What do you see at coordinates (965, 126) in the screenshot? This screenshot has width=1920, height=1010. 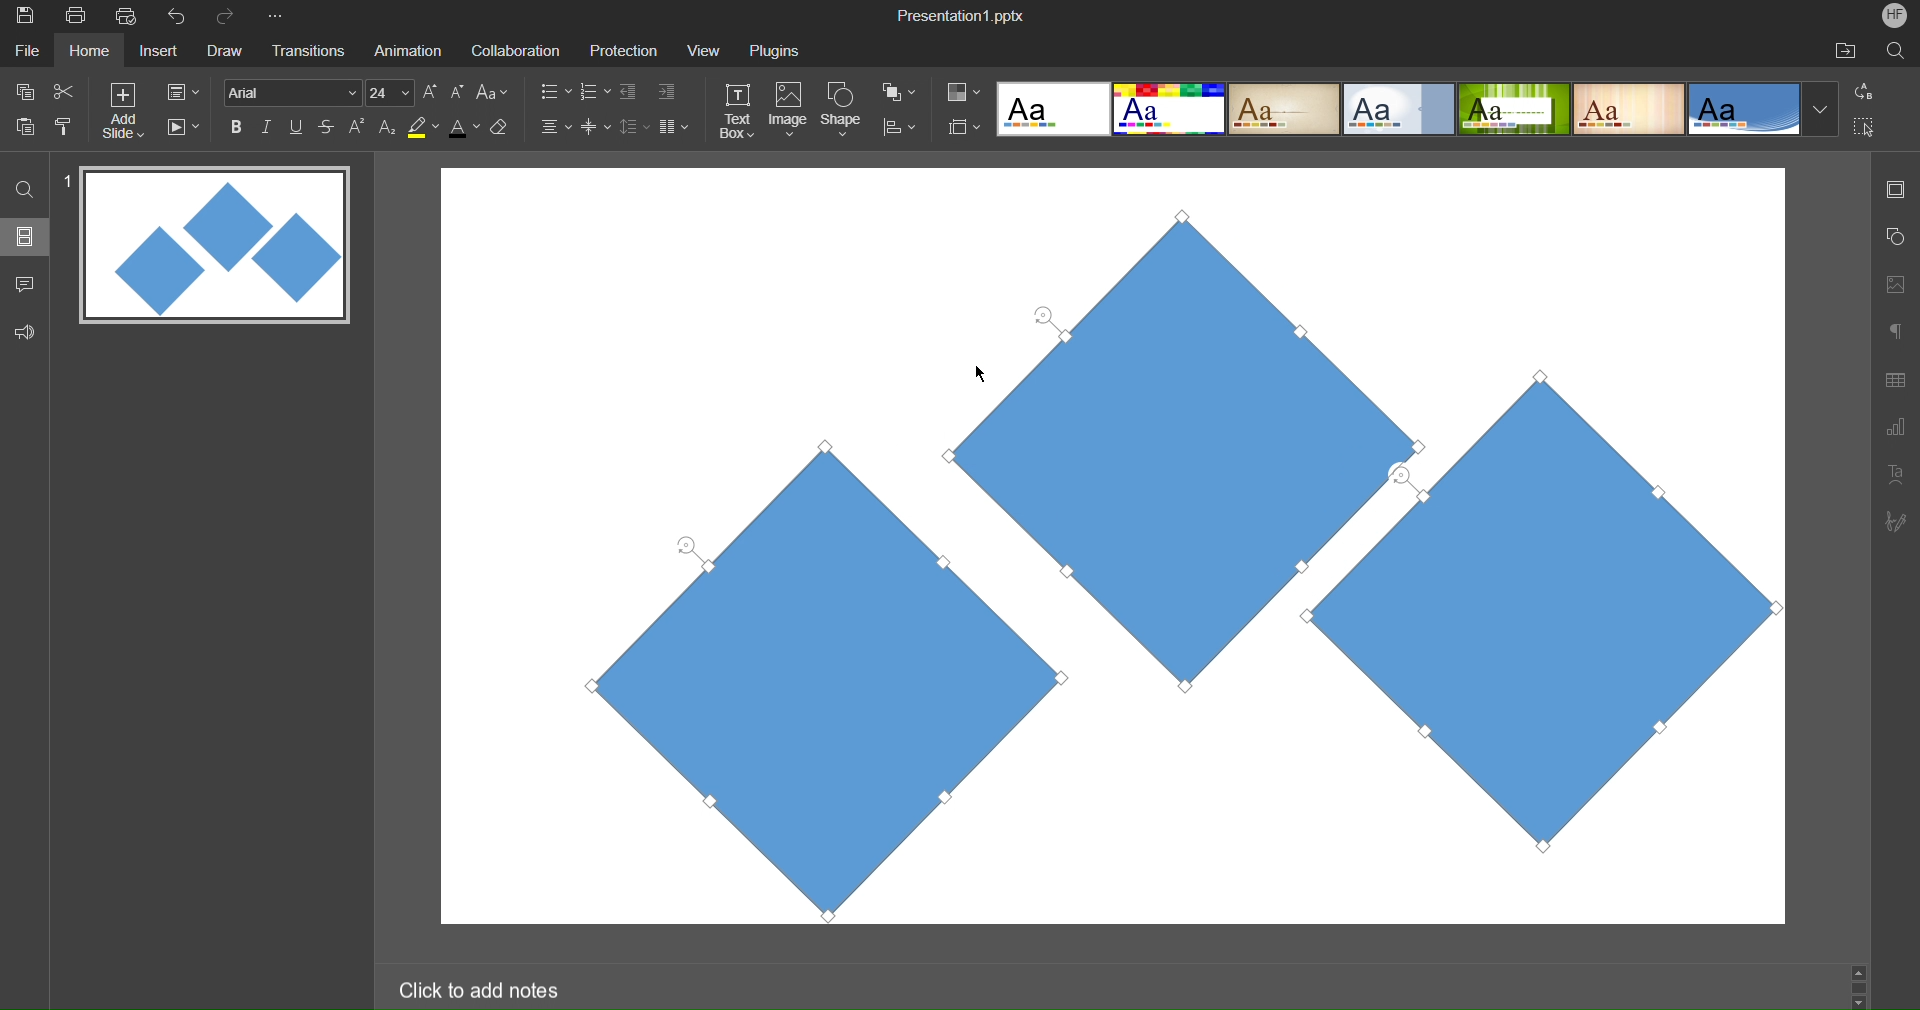 I see `Slide Size Settings` at bounding box center [965, 126].